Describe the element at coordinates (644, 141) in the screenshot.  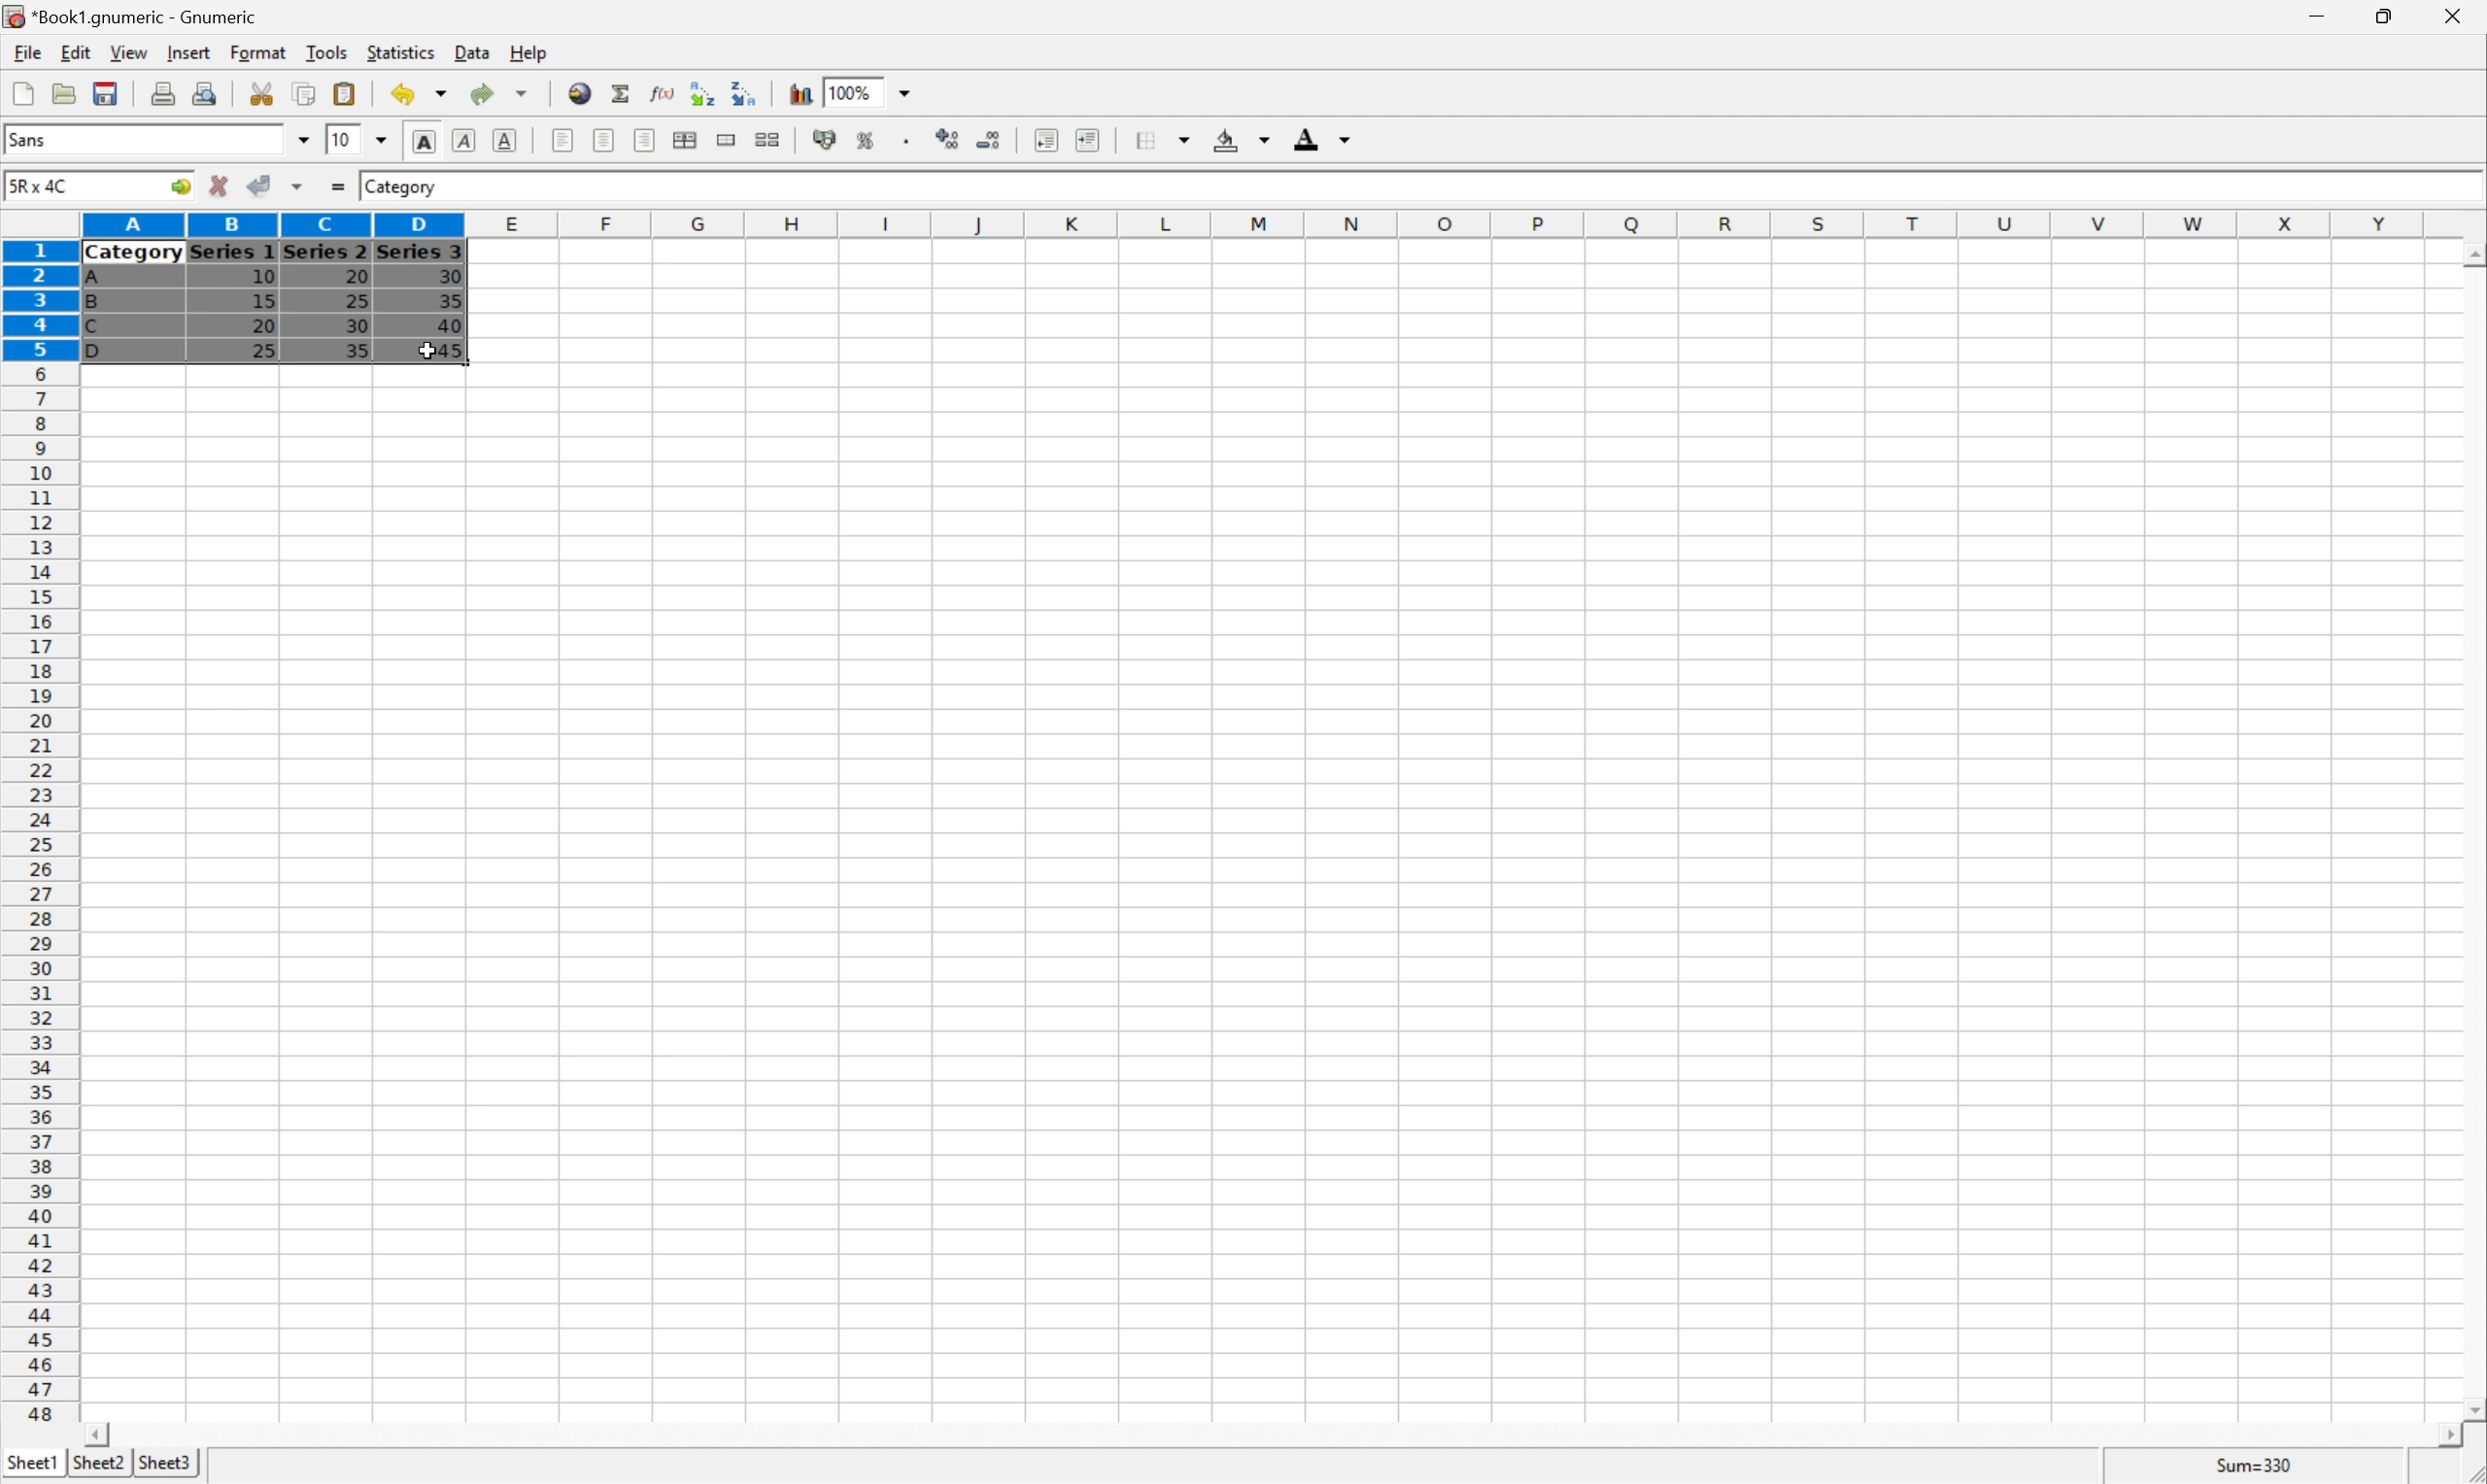
I see `Align Right` at that location.